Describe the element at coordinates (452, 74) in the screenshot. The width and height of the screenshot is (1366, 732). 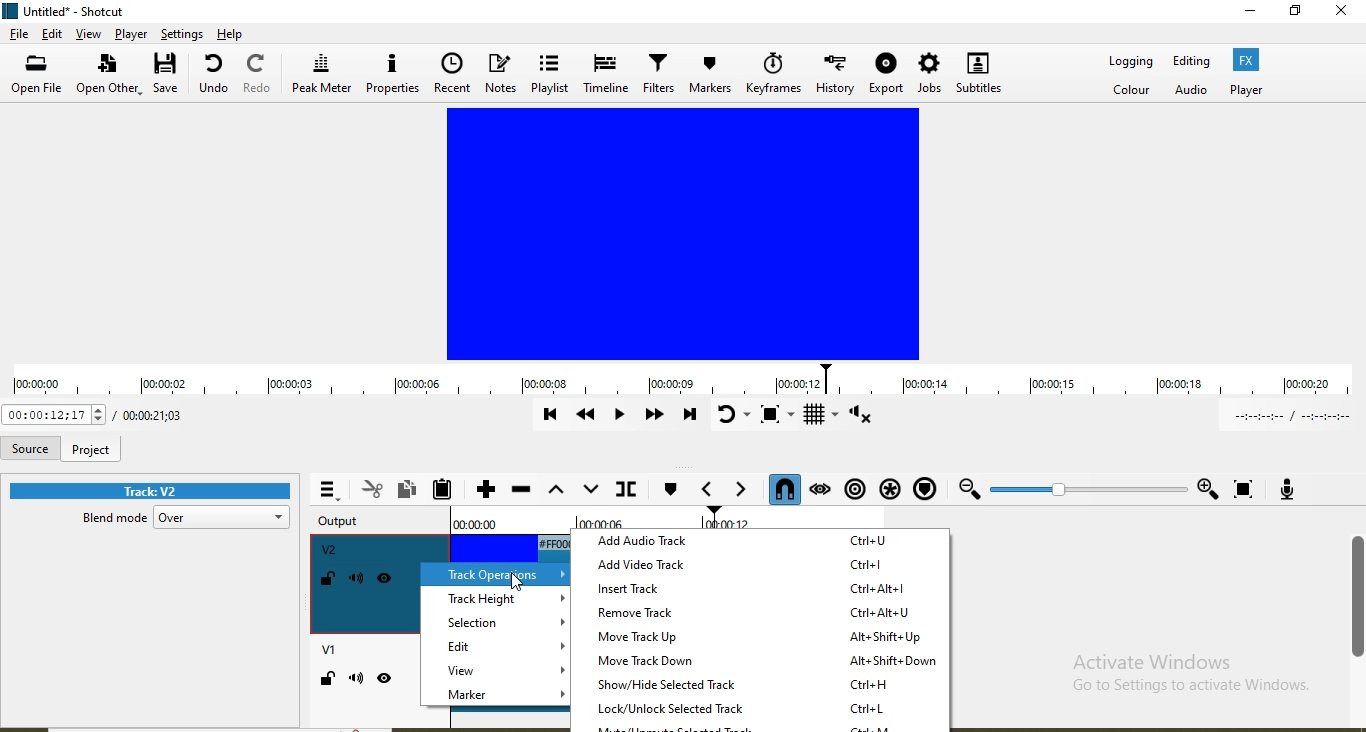
I see `Recent` at that location.